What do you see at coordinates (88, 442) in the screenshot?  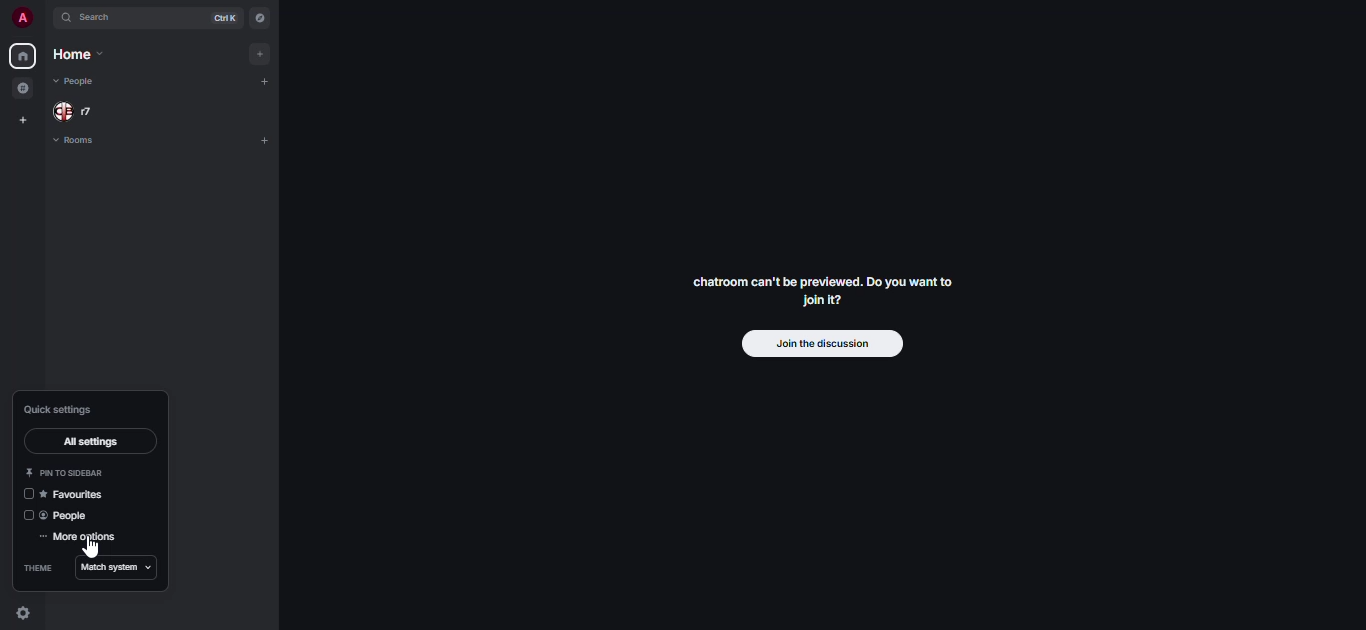 I see `all settings` at bounding box center [88, 442].